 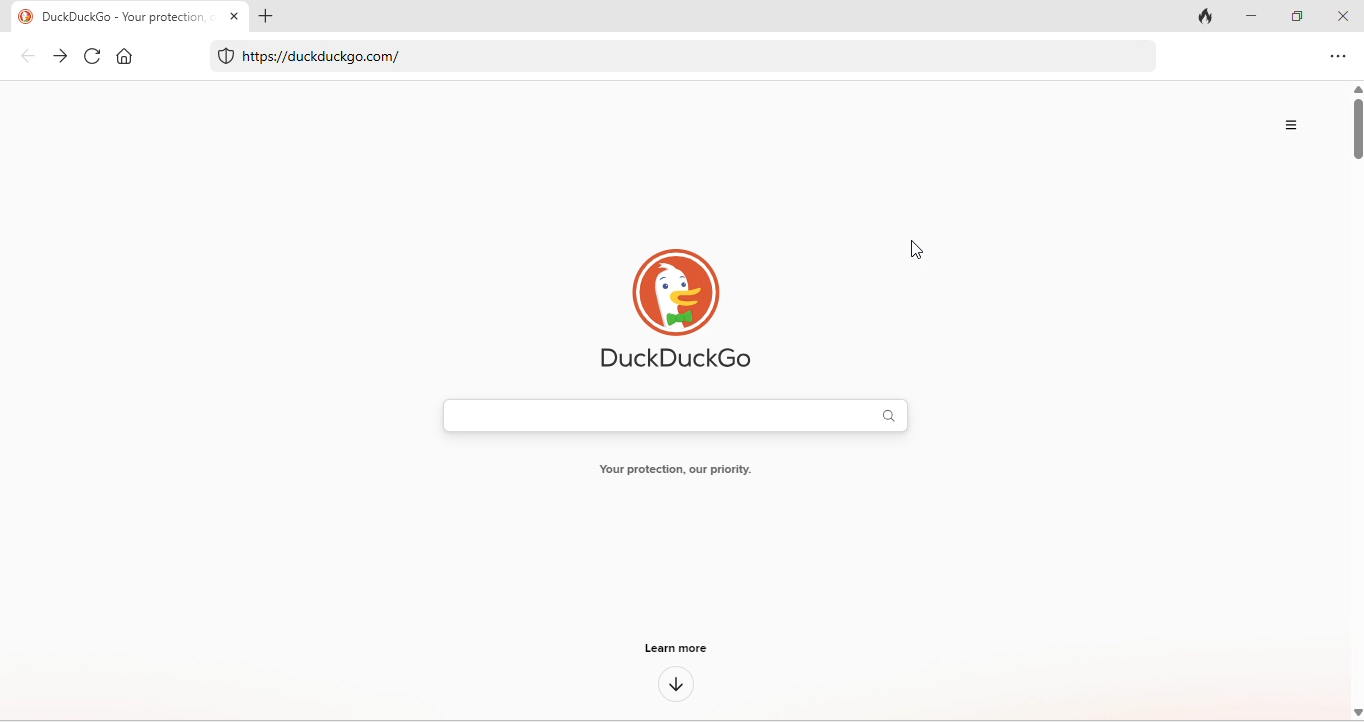 What do you see at coordinates (59, 56) in the screenshot?
I see `forward` at bounding box center [59, 56].